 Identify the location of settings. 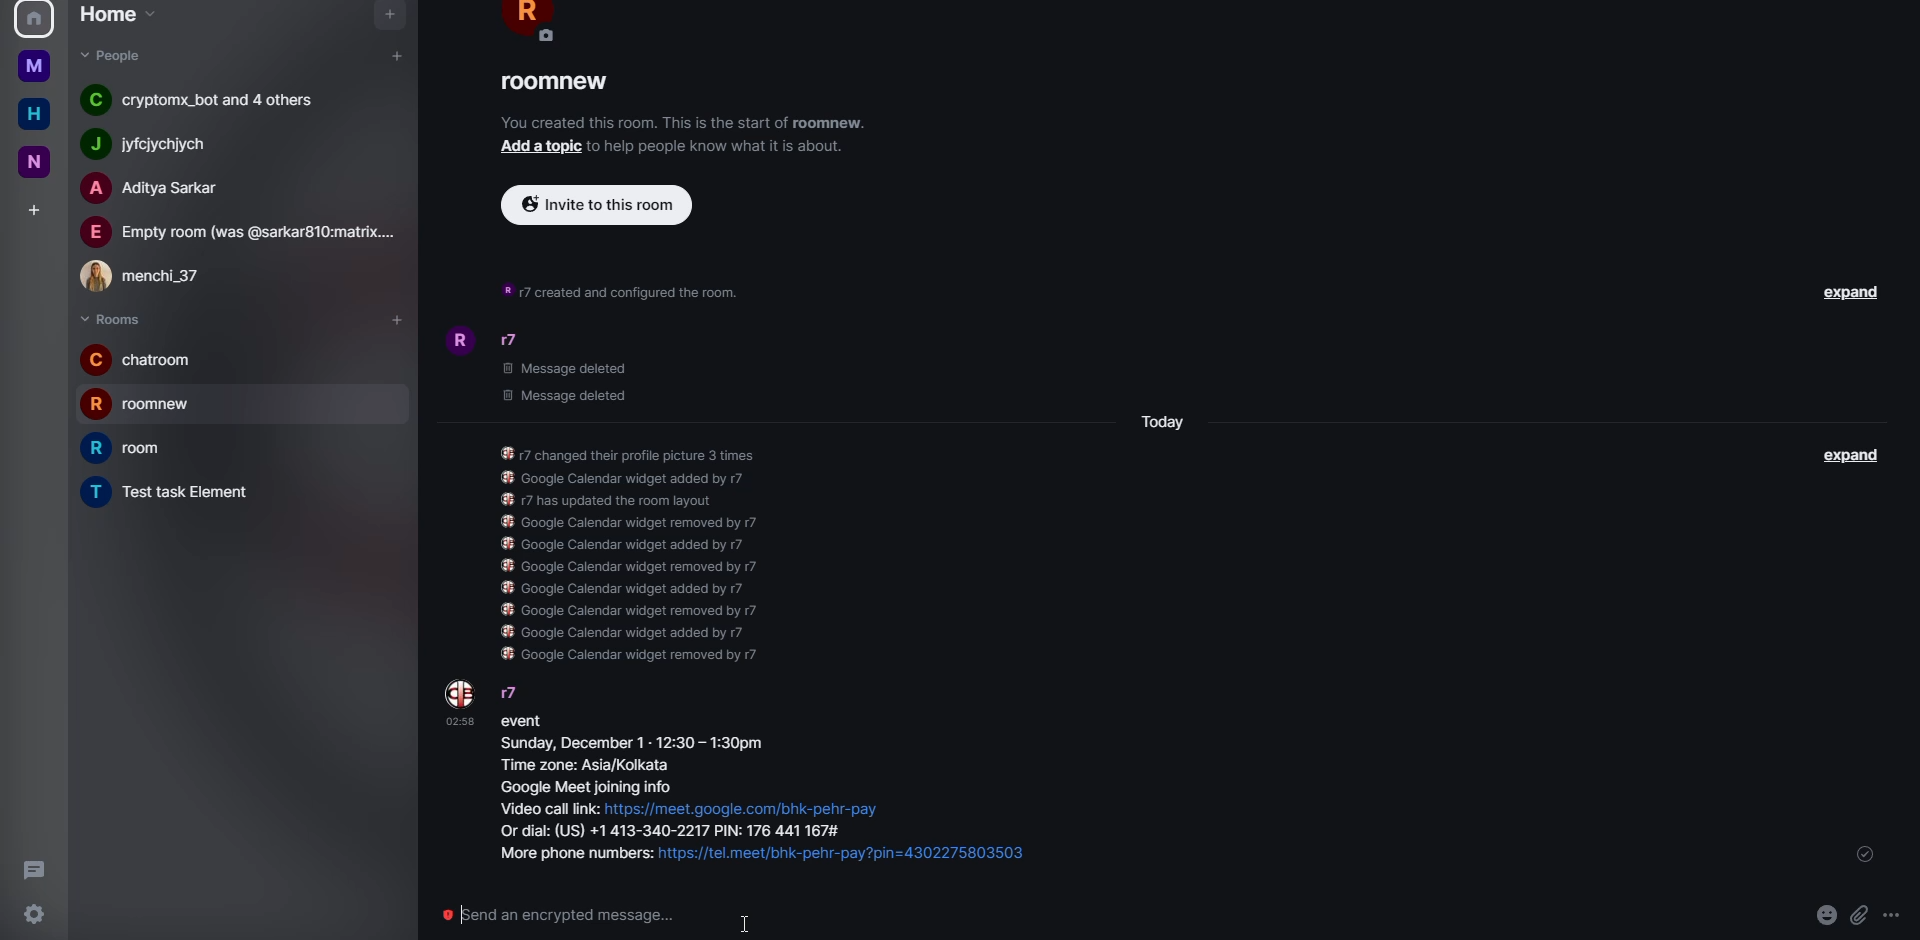
(36, 913).